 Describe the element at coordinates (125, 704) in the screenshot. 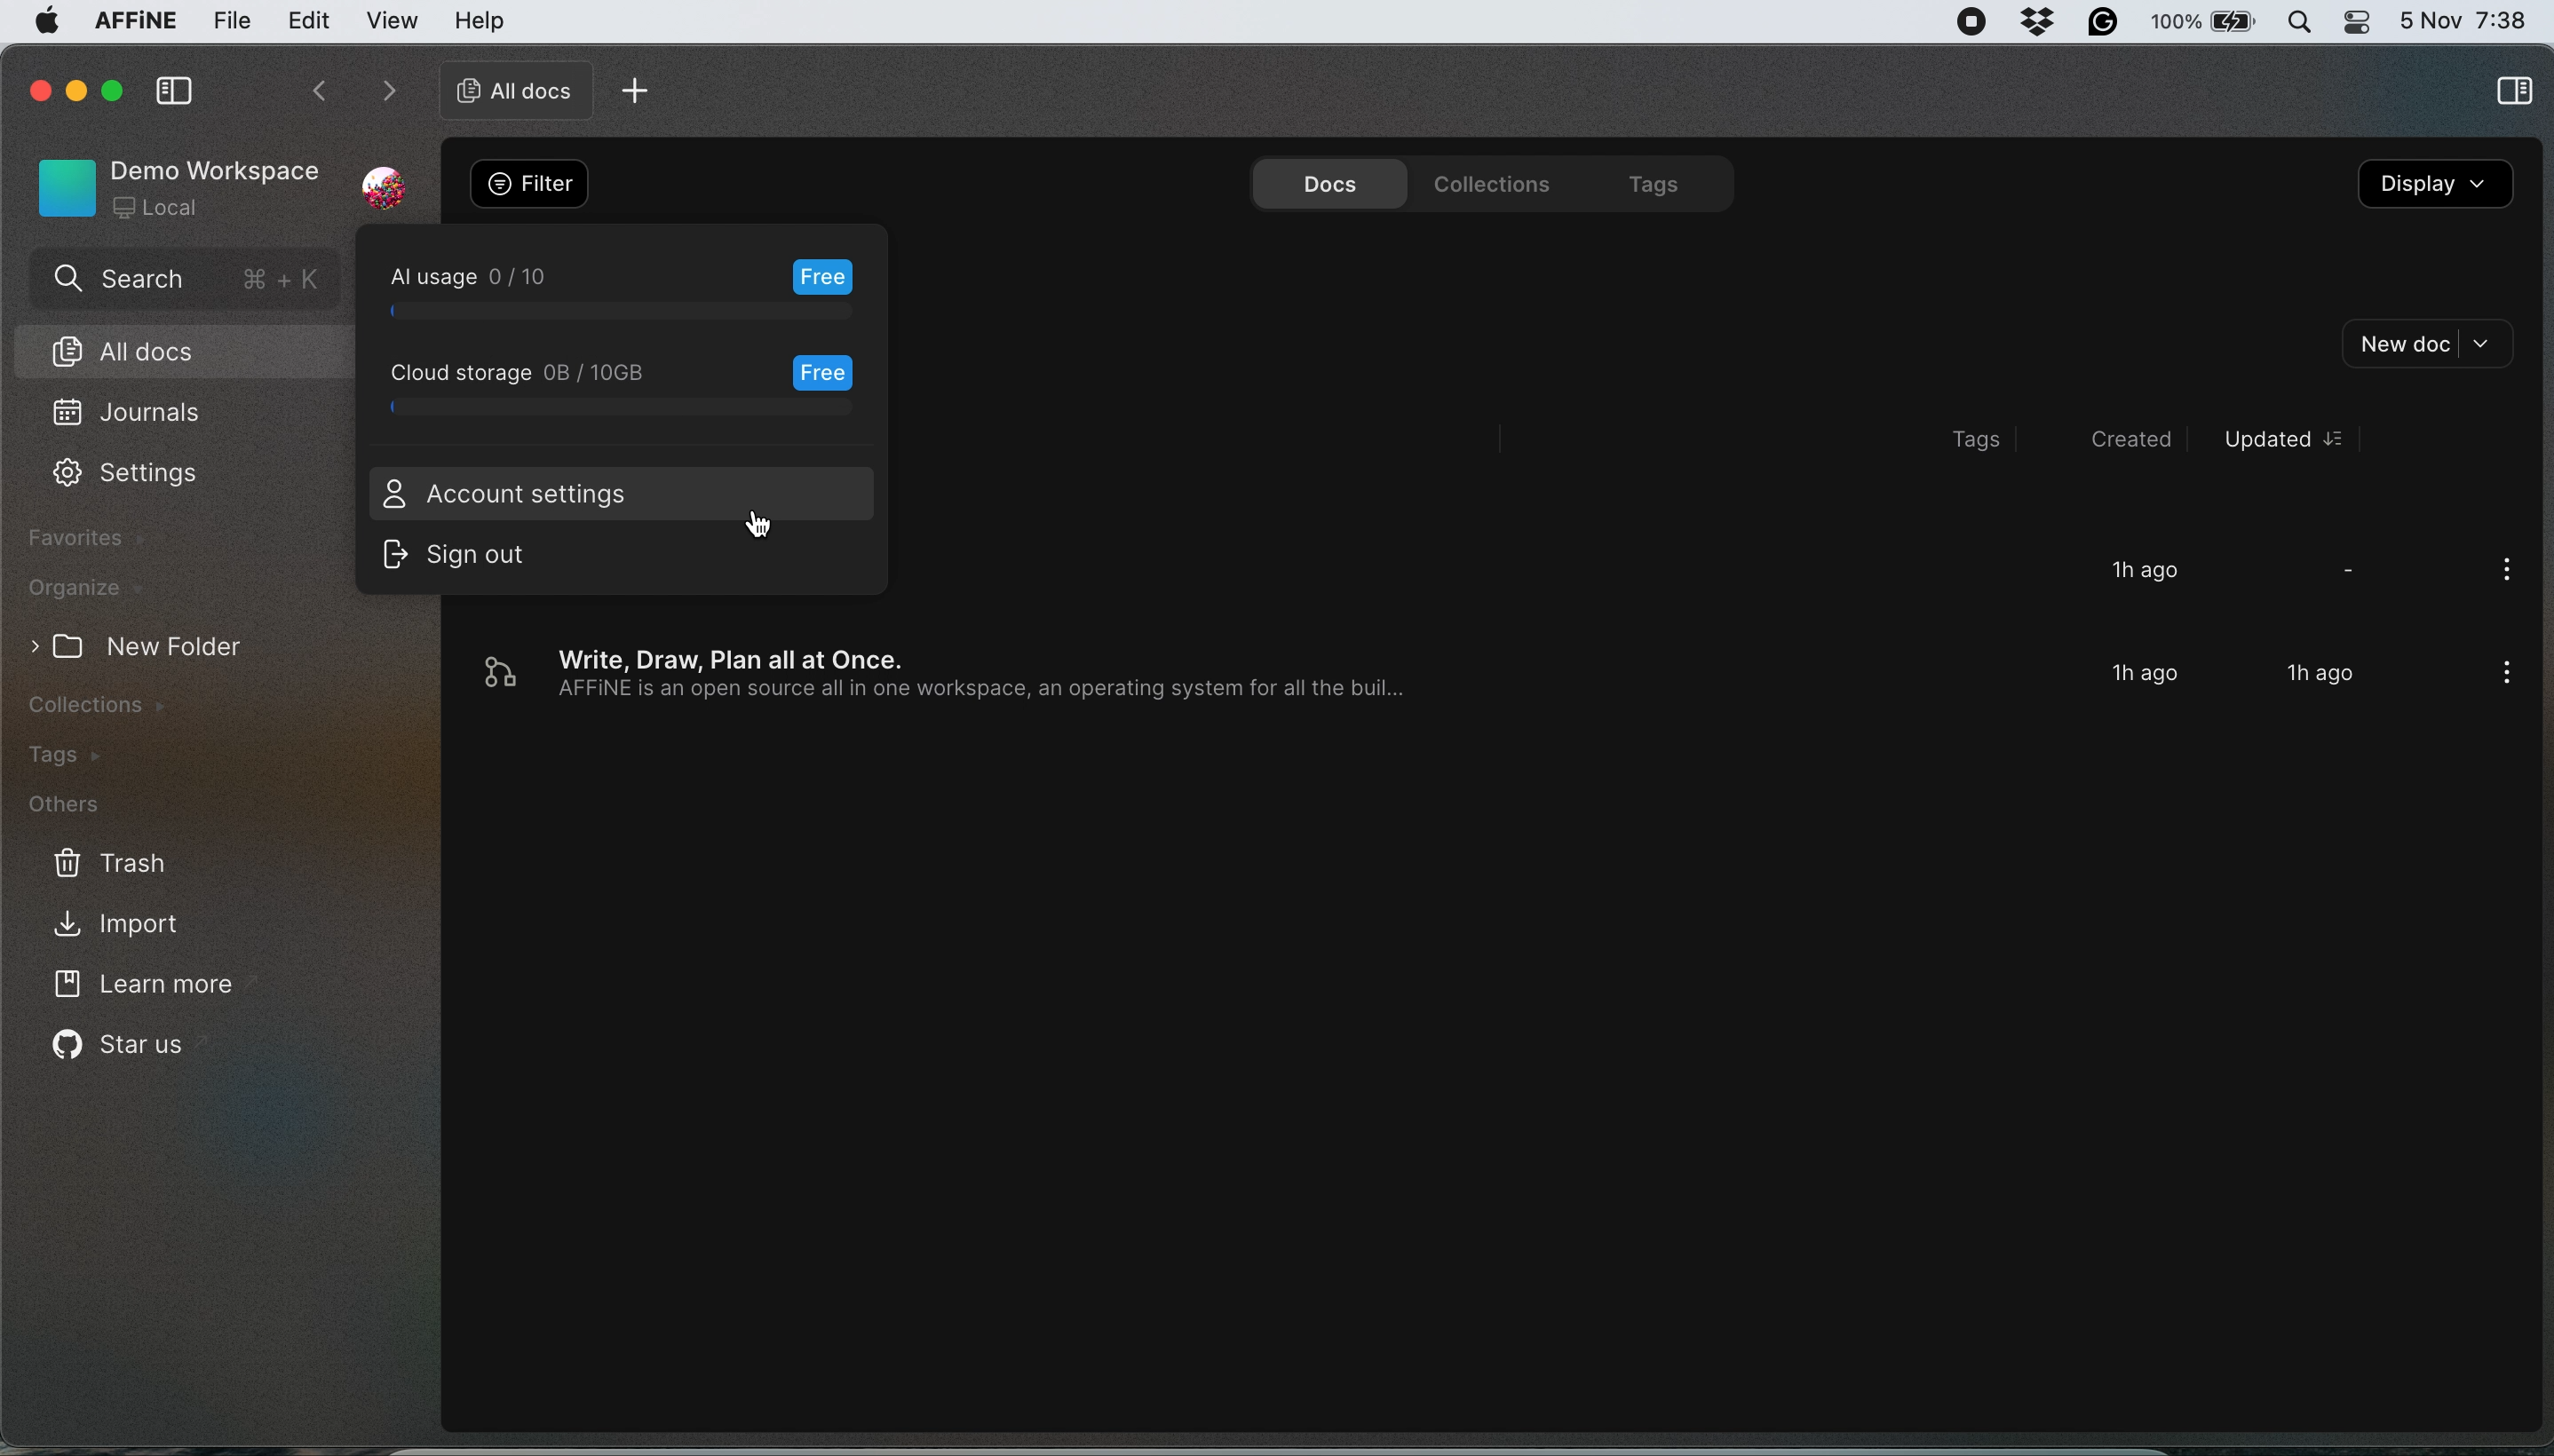

I see `collections` at that location.